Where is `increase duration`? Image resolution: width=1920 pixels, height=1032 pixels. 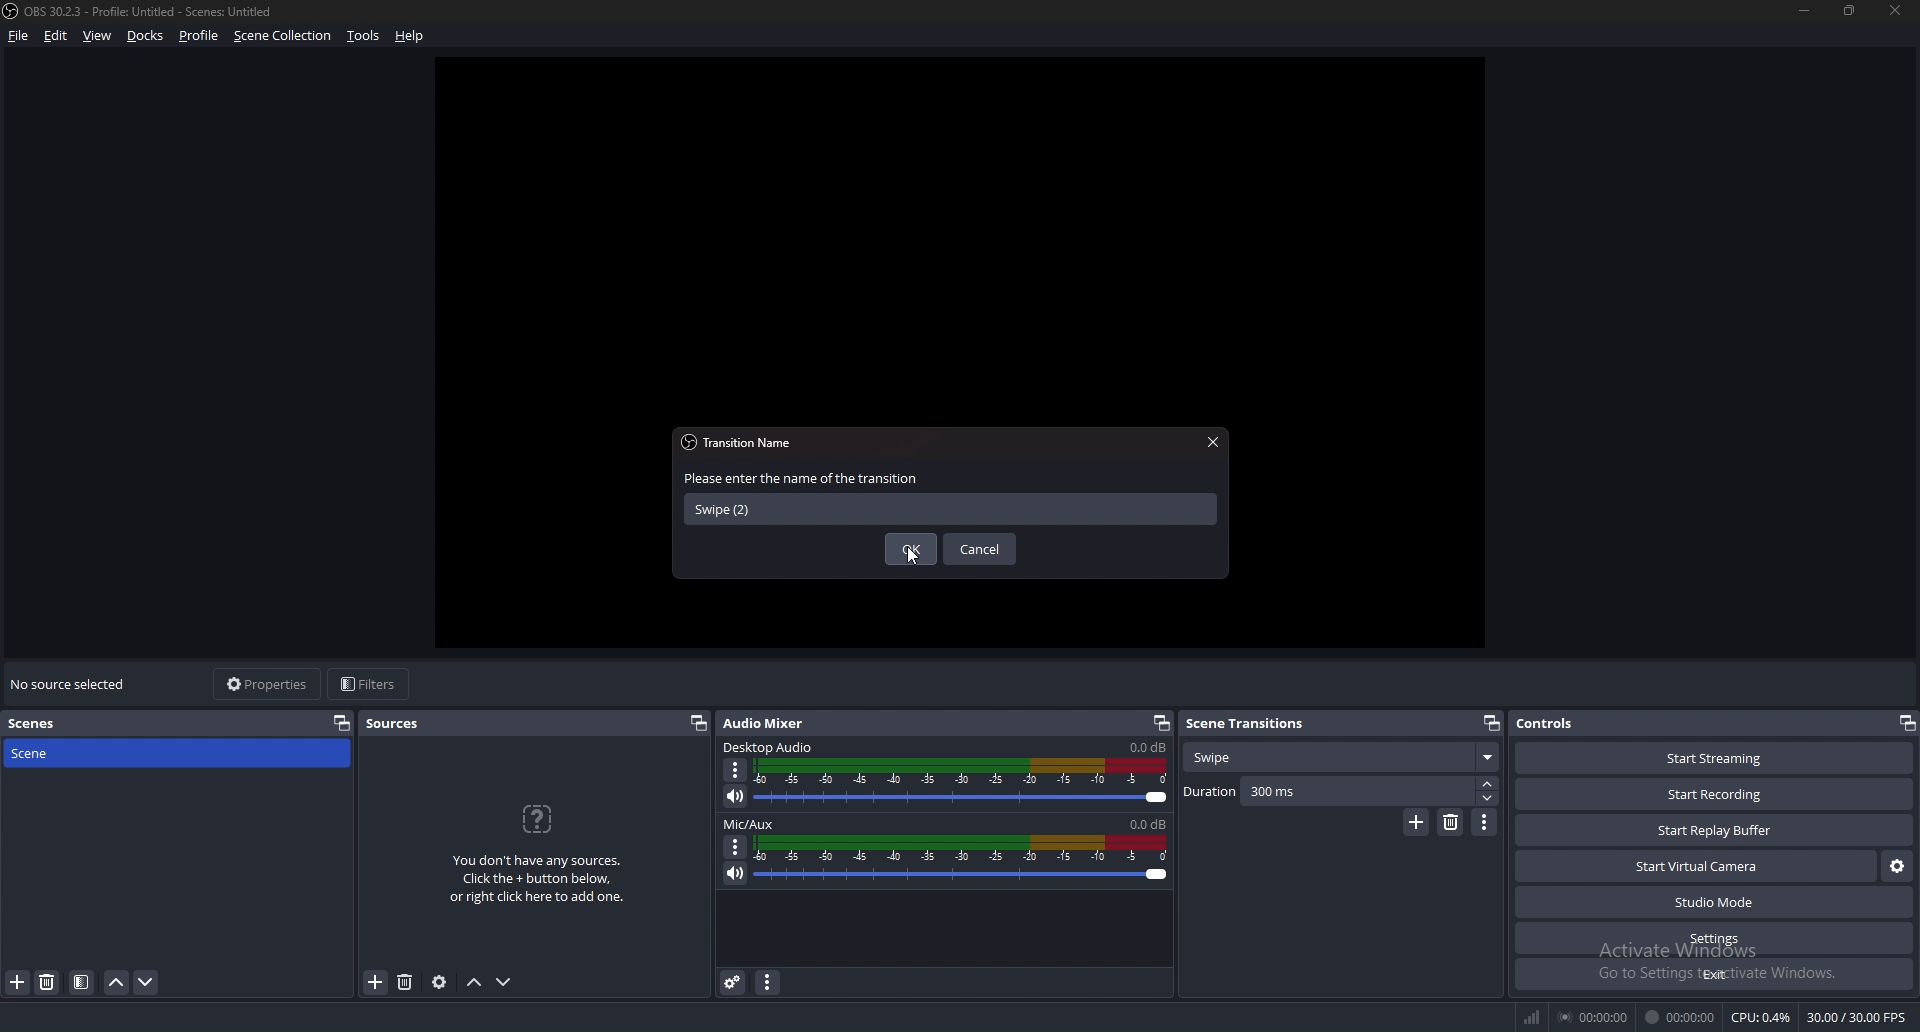 increase duration is located at coordinates (1487, 784).